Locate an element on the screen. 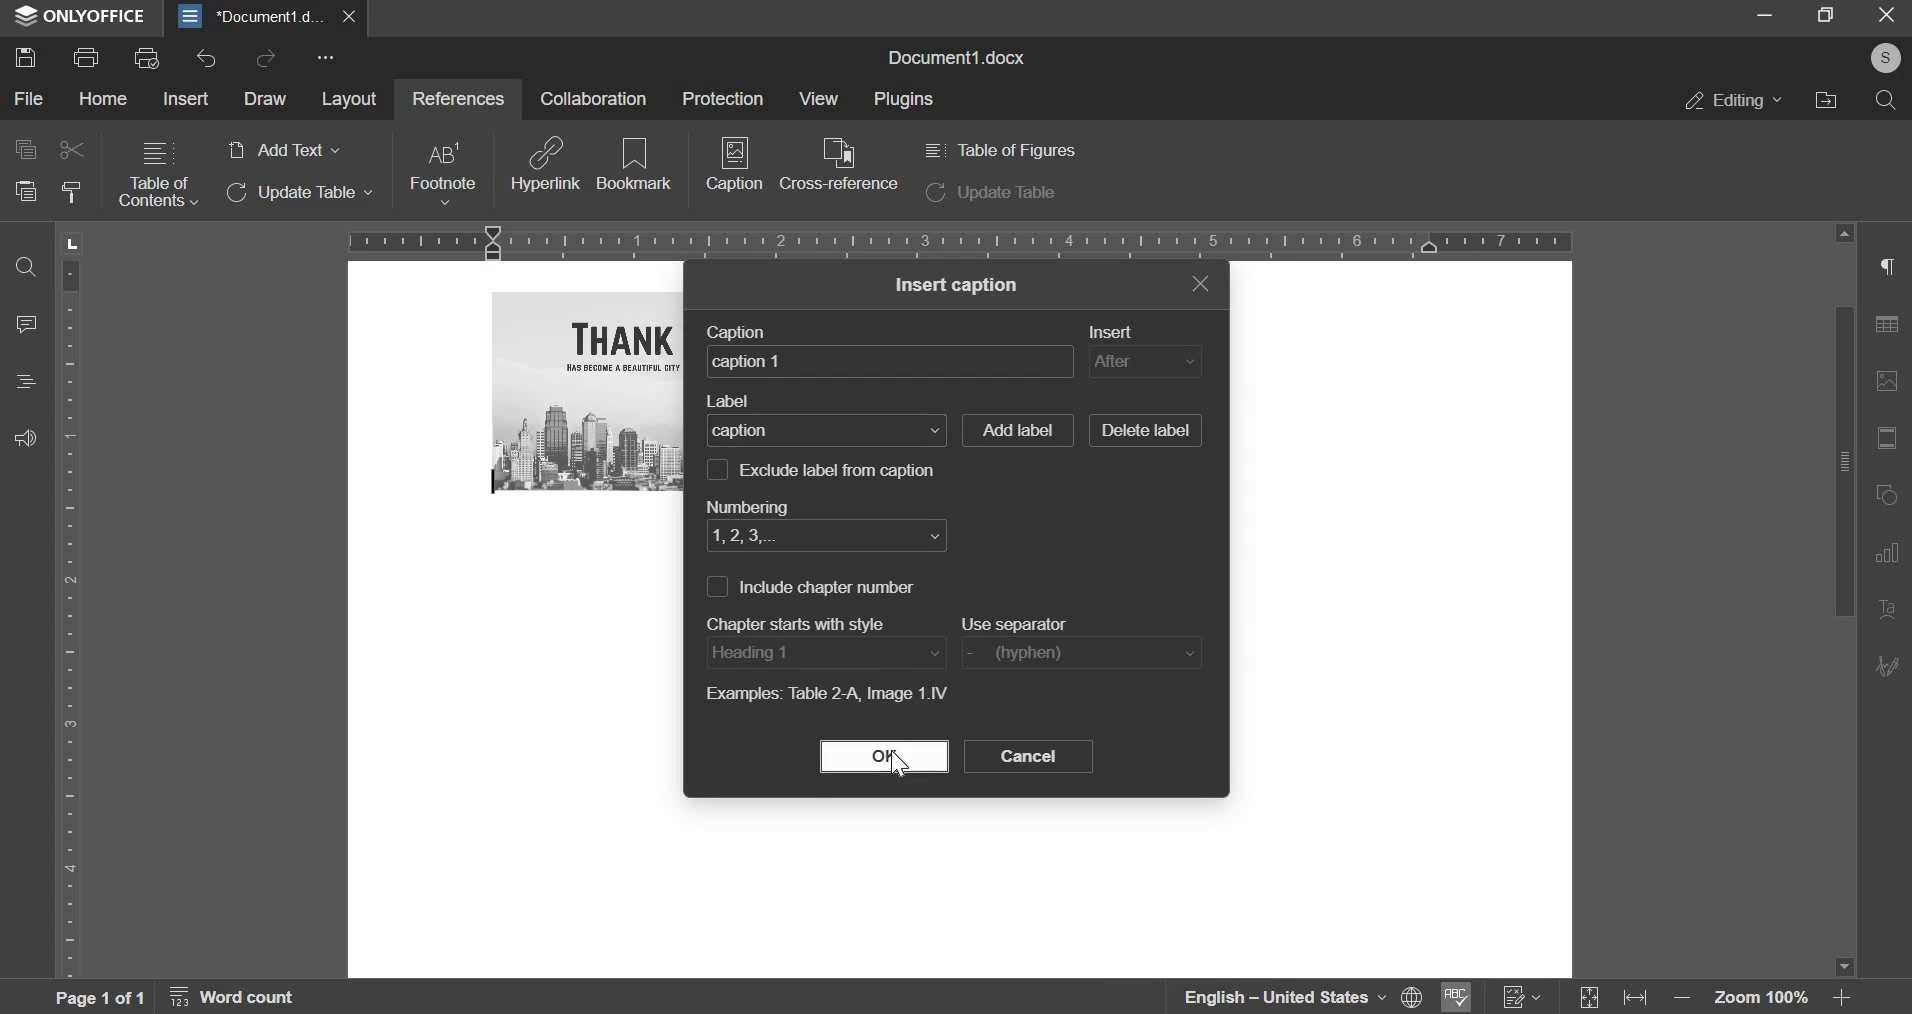  Spell Checking is located at coordinates (1453, 997).